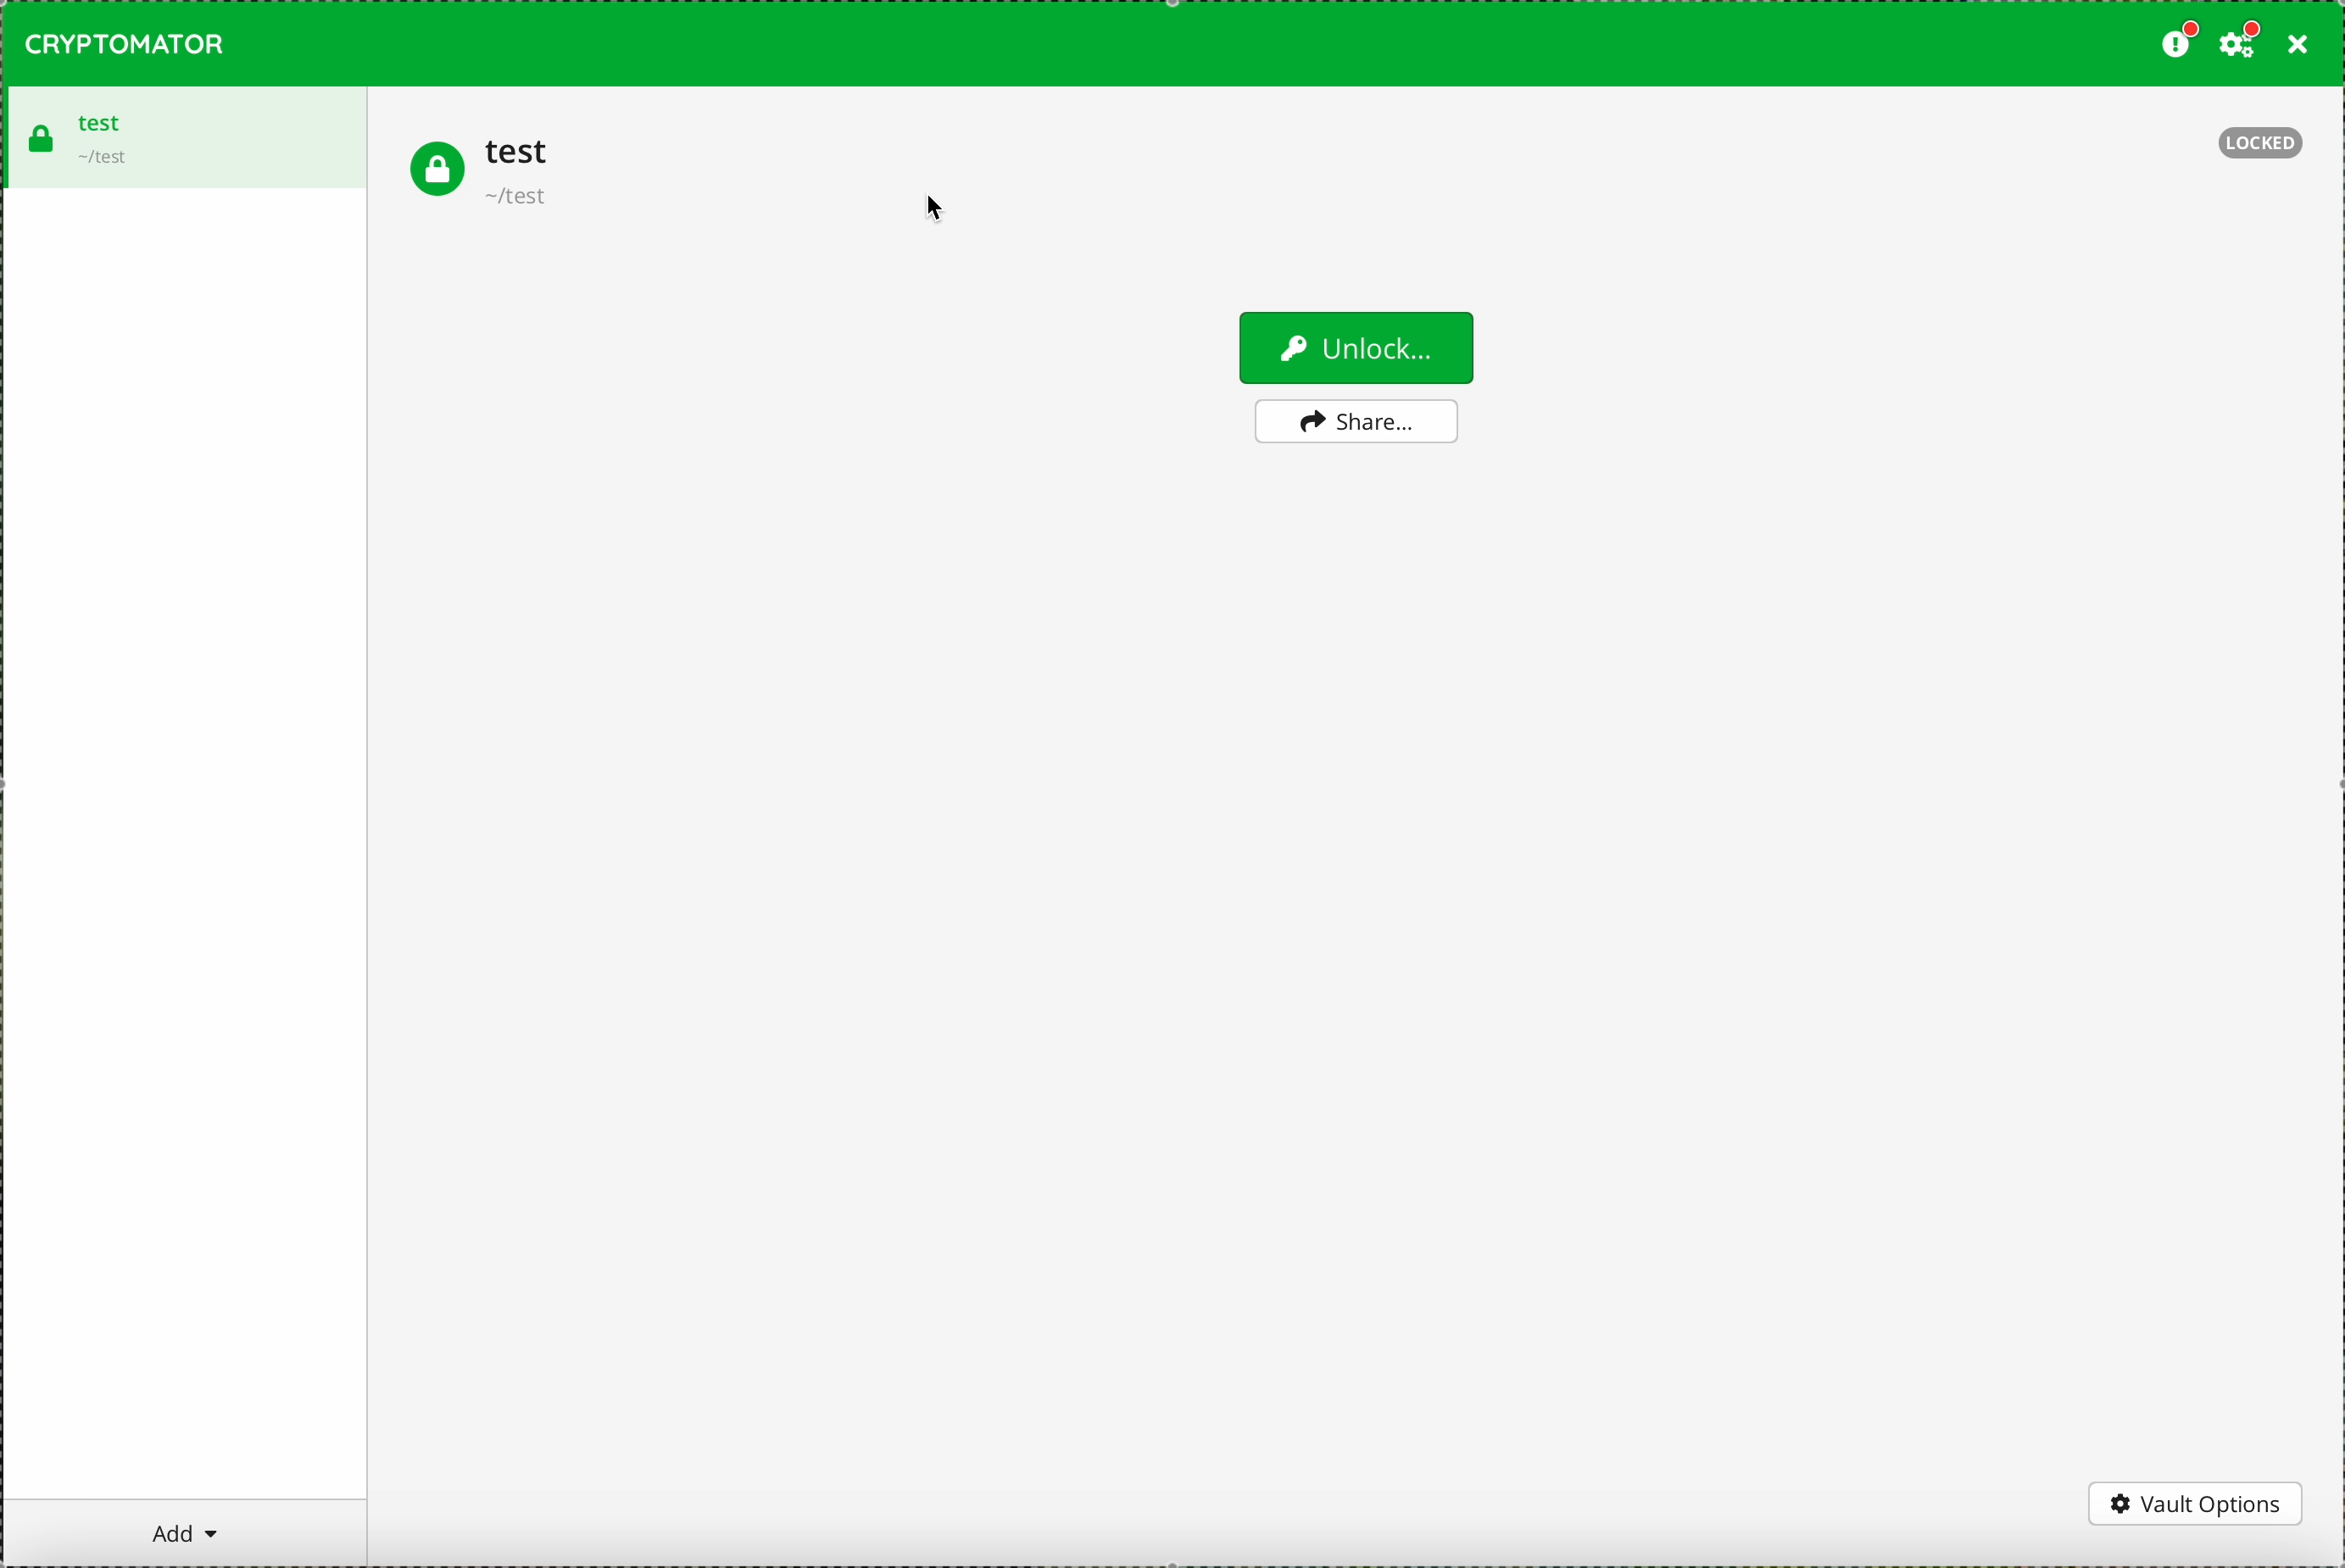 This screenshot has height=1568, width=2345. What do you see at coordinates (932, 215) in the screenshot?
I see `cursor` at bounding box center [932, 215].